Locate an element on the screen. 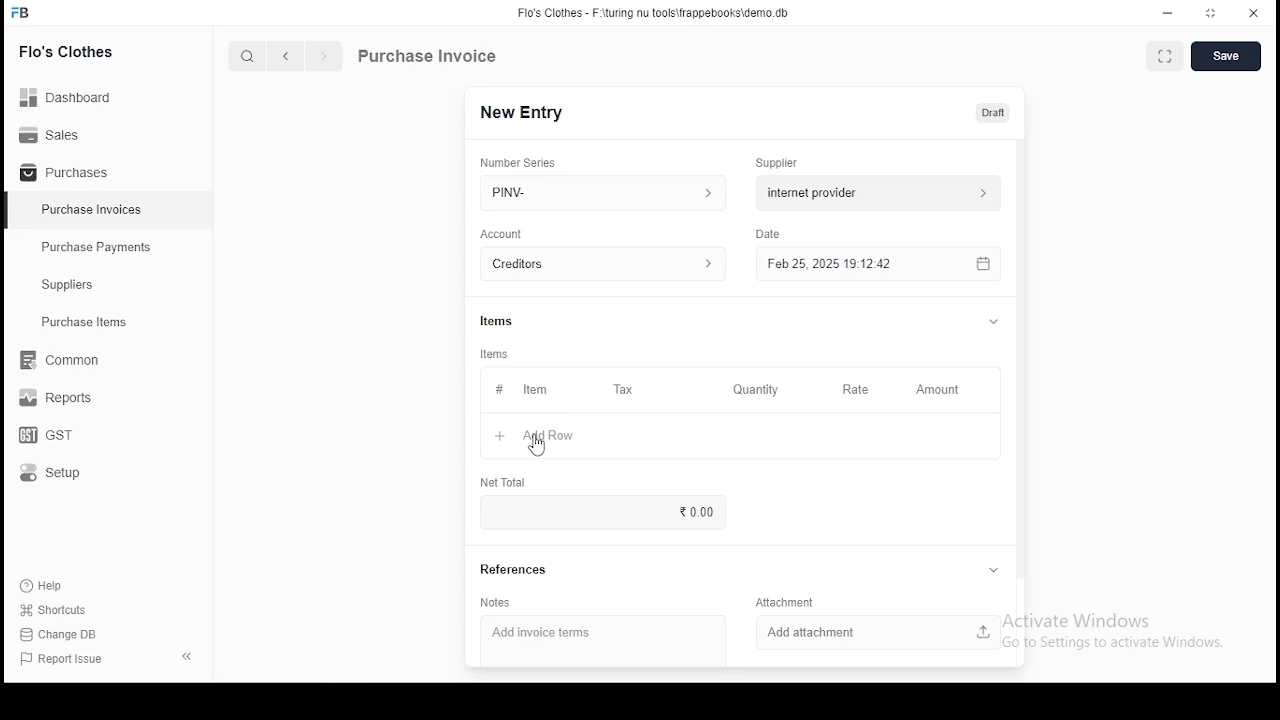  dashboard is located at coordinates (75, 91).